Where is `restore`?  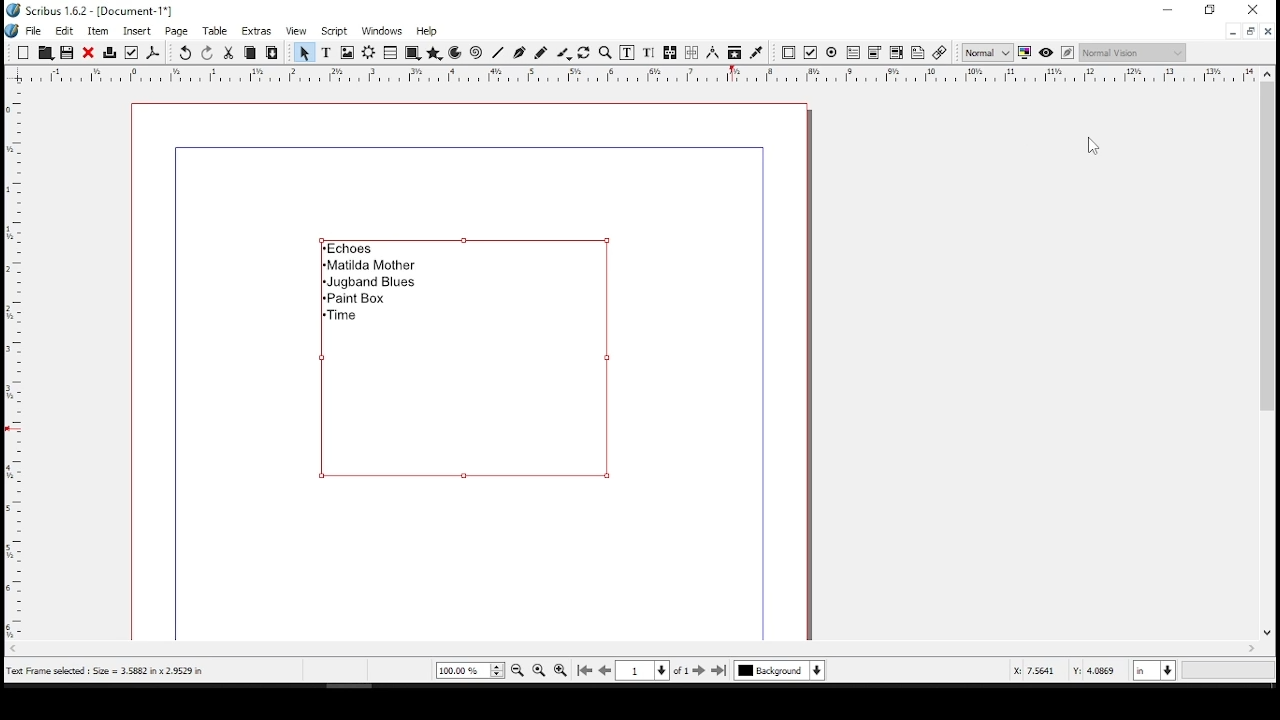
restore is located at coordinates (1249, 31).